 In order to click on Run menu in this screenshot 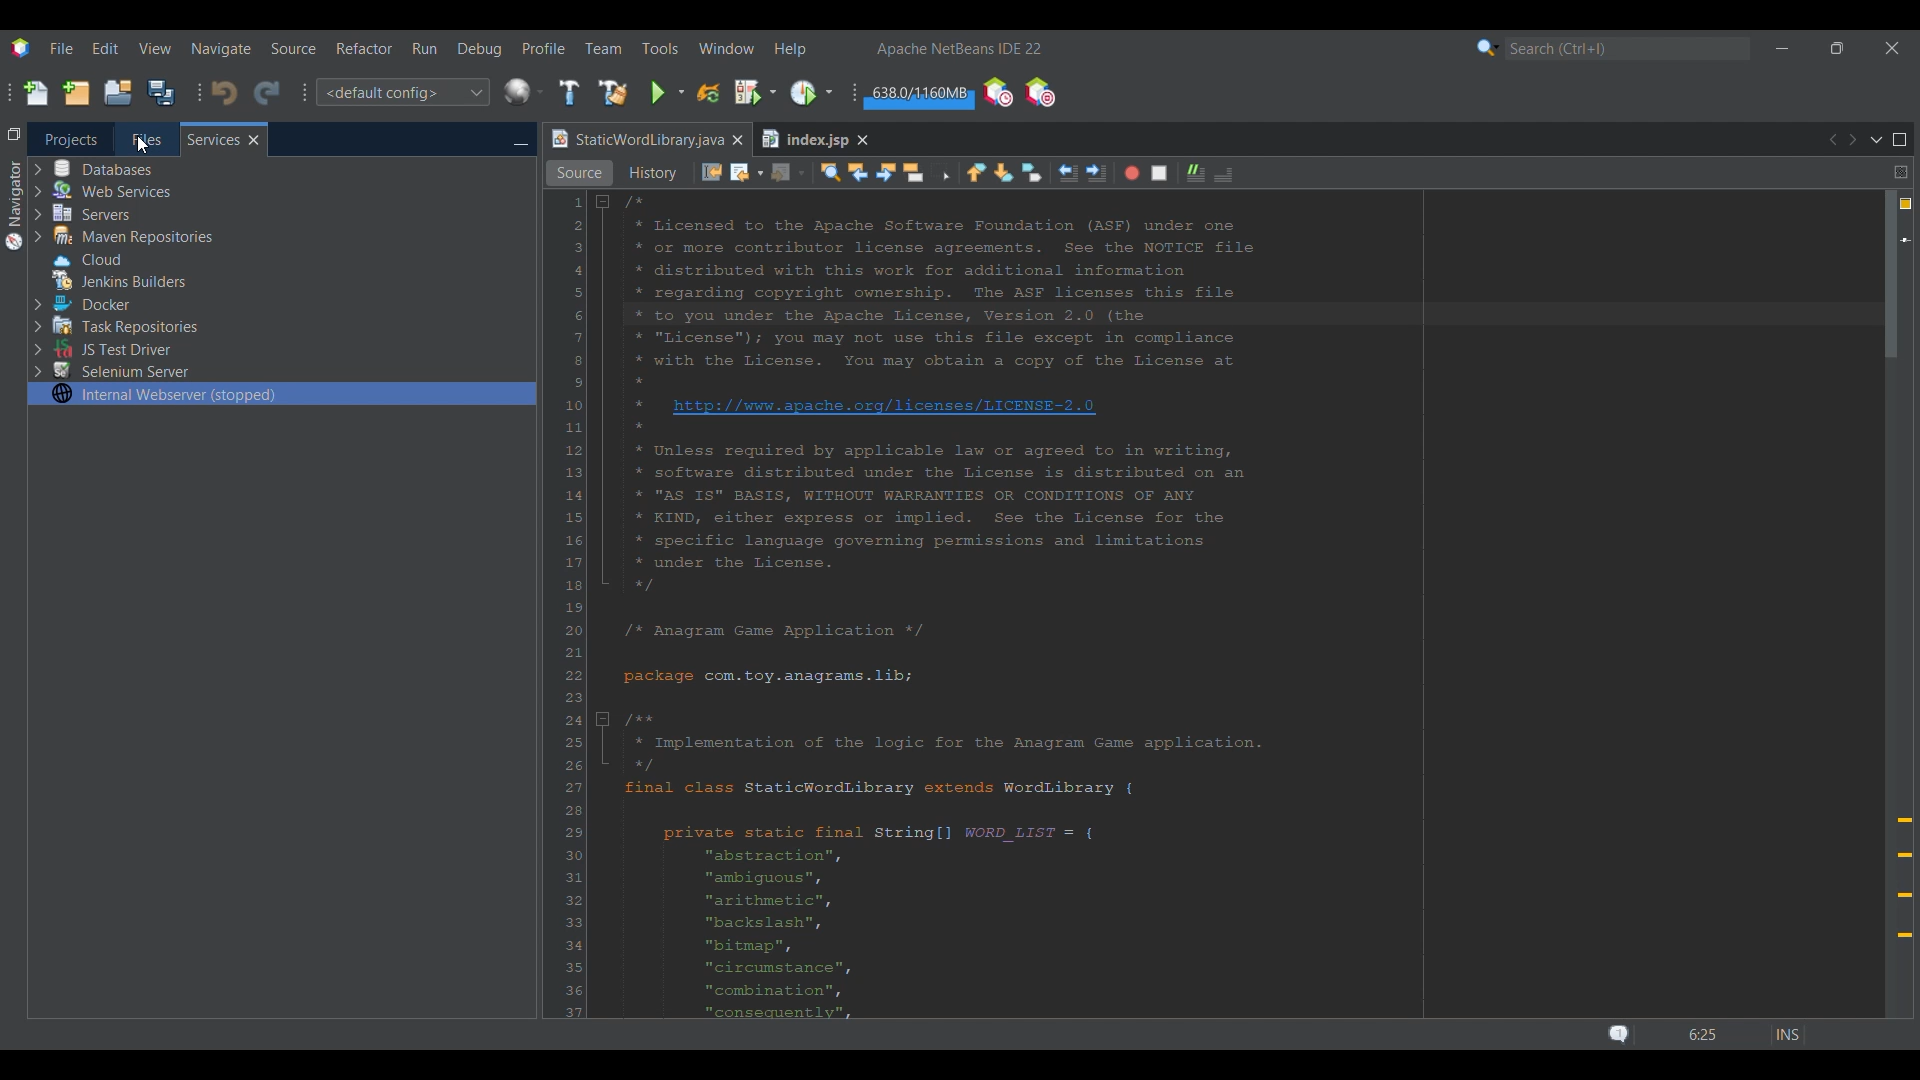, I will do `click(424, 48)`.